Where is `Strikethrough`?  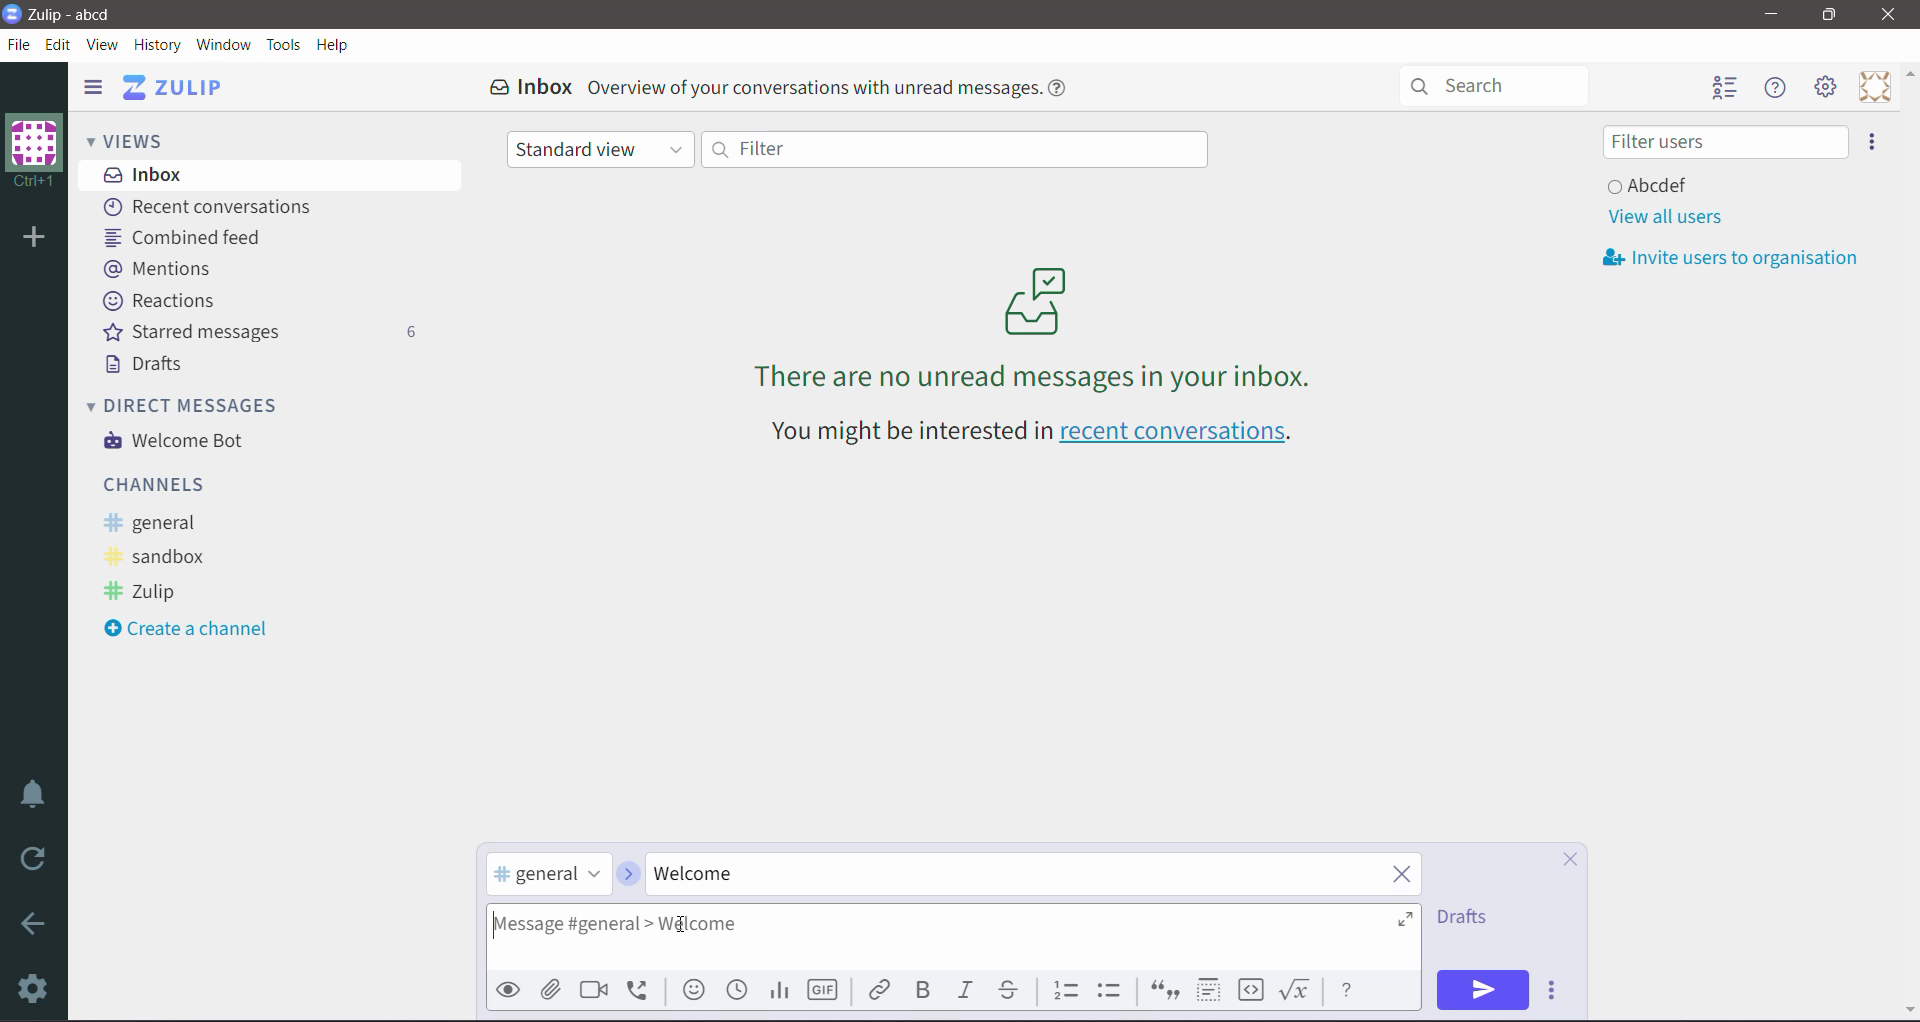
Strikethrough is located at coordinates (1010, 990).